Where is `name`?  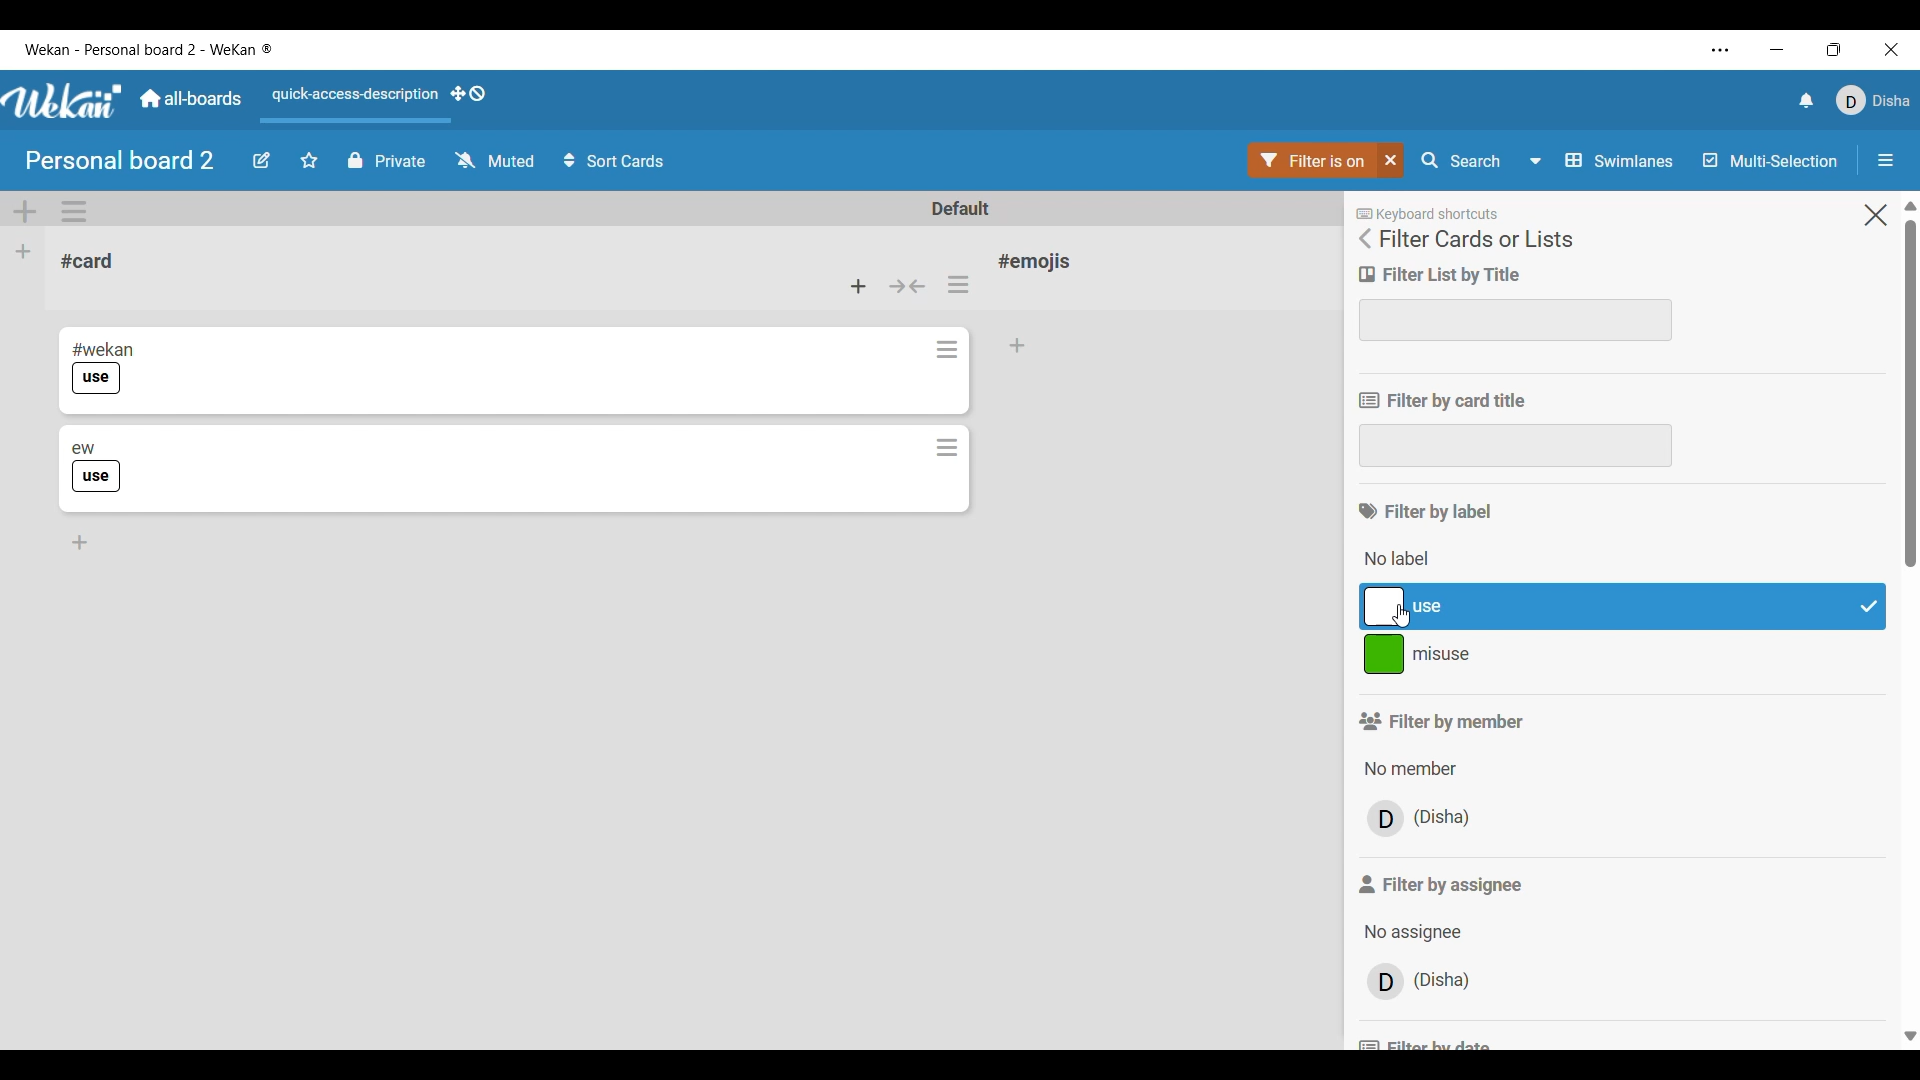
name is located at coordinates (1444, 818).